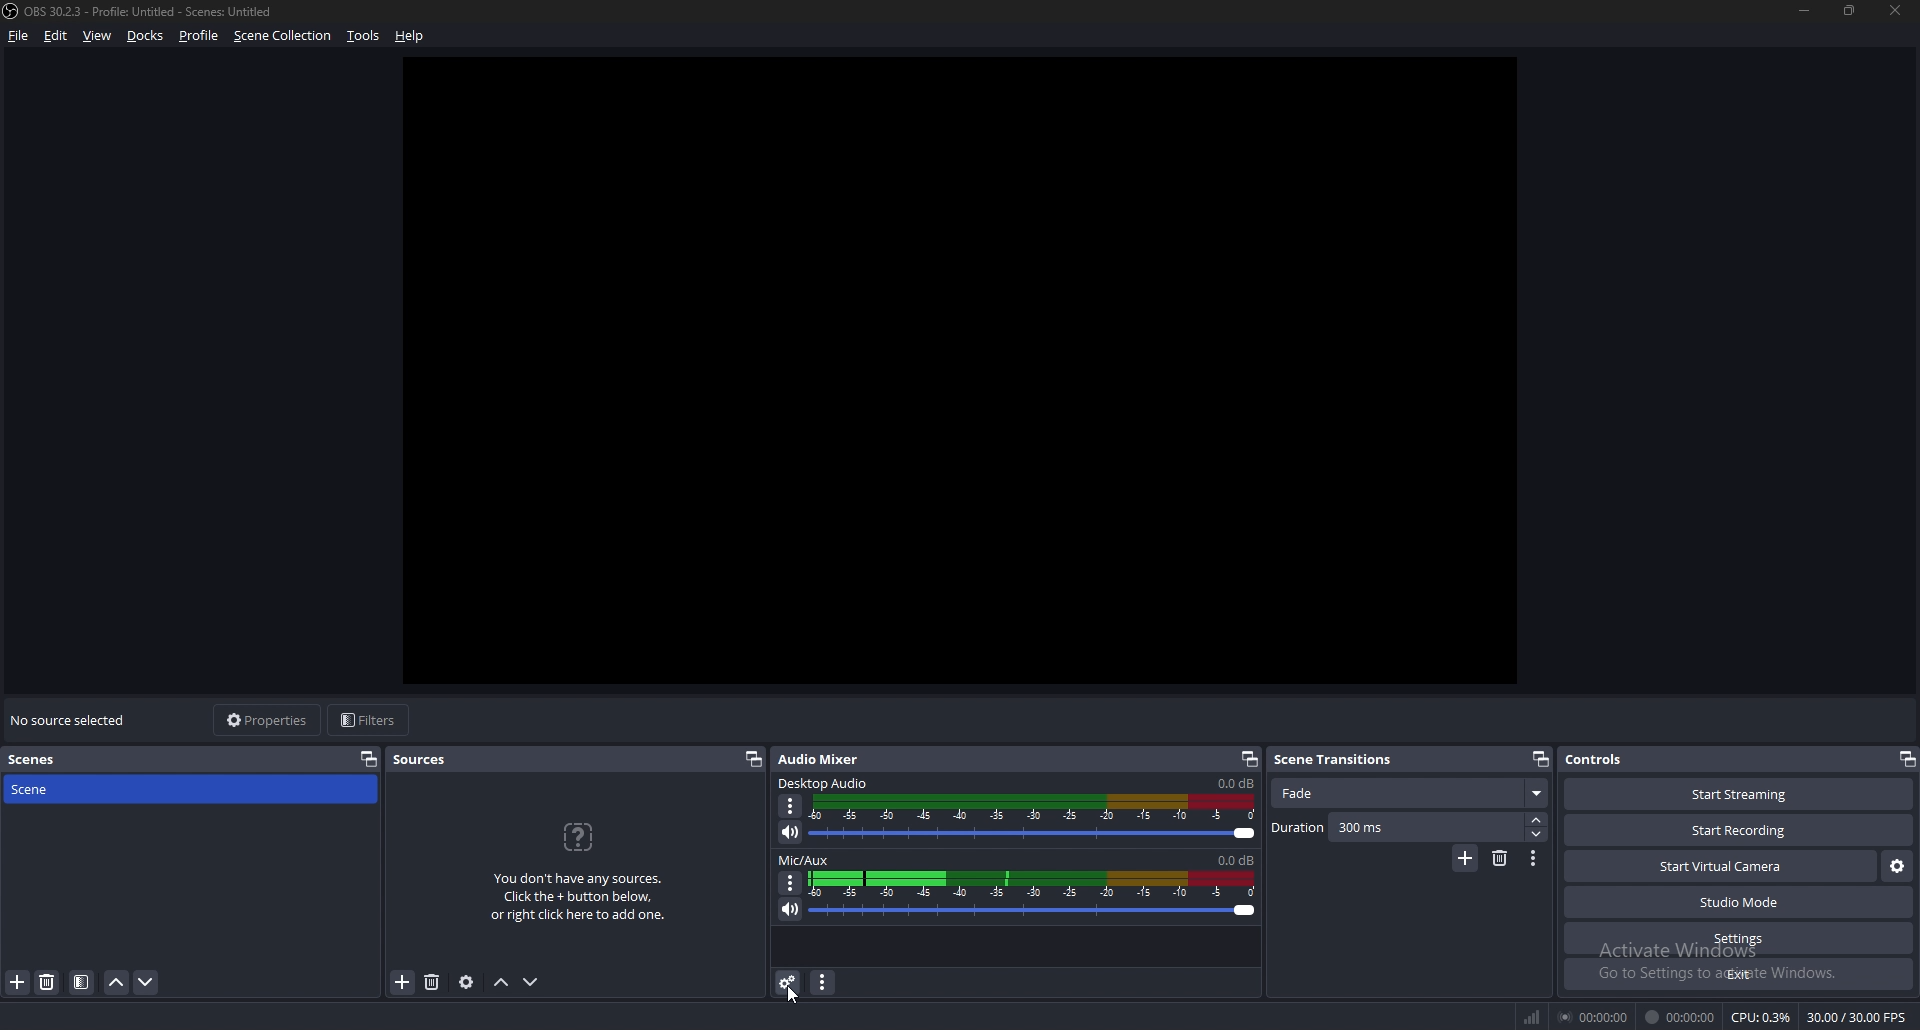  What do you see at coordinates (362, 37) in the screenshot?
I see `tools` at bounding box center [362, 37].